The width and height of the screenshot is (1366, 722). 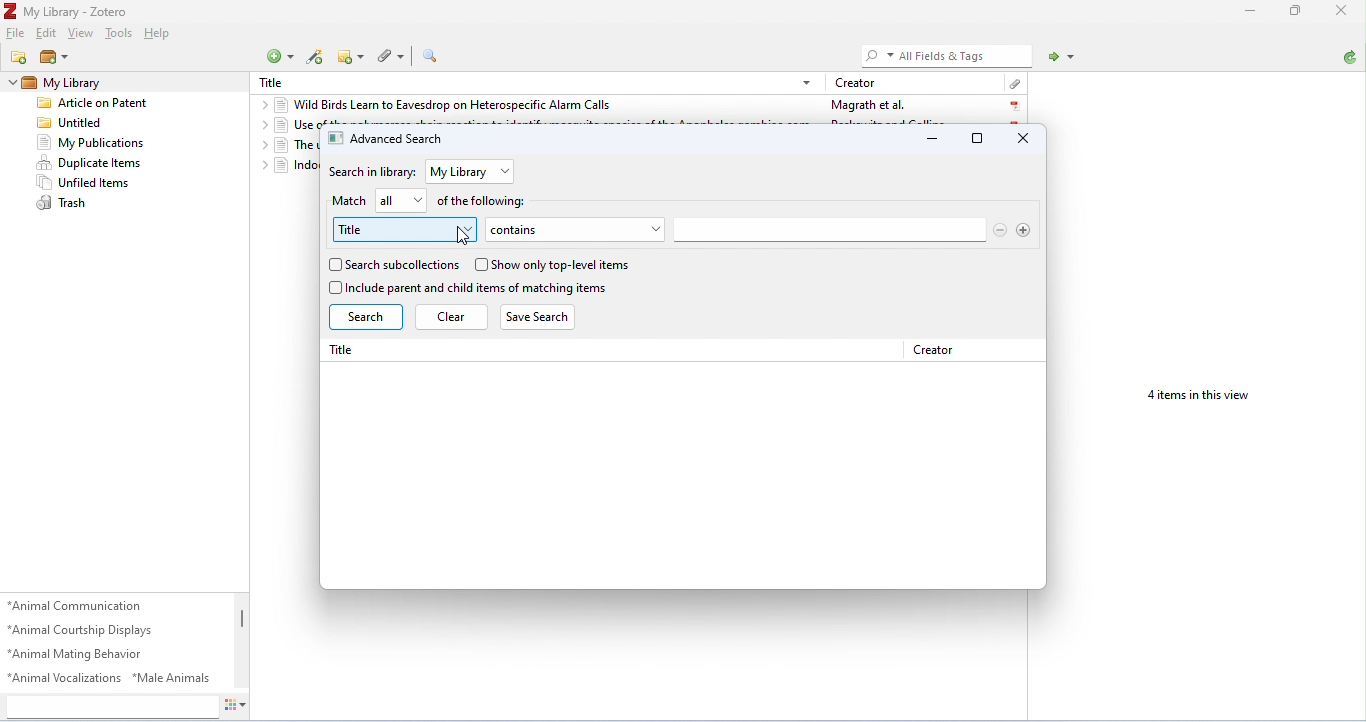 What do you see at coordinates (486, 202) in the screenshot?
I see `of the following:` at bounding box center [486, 202].